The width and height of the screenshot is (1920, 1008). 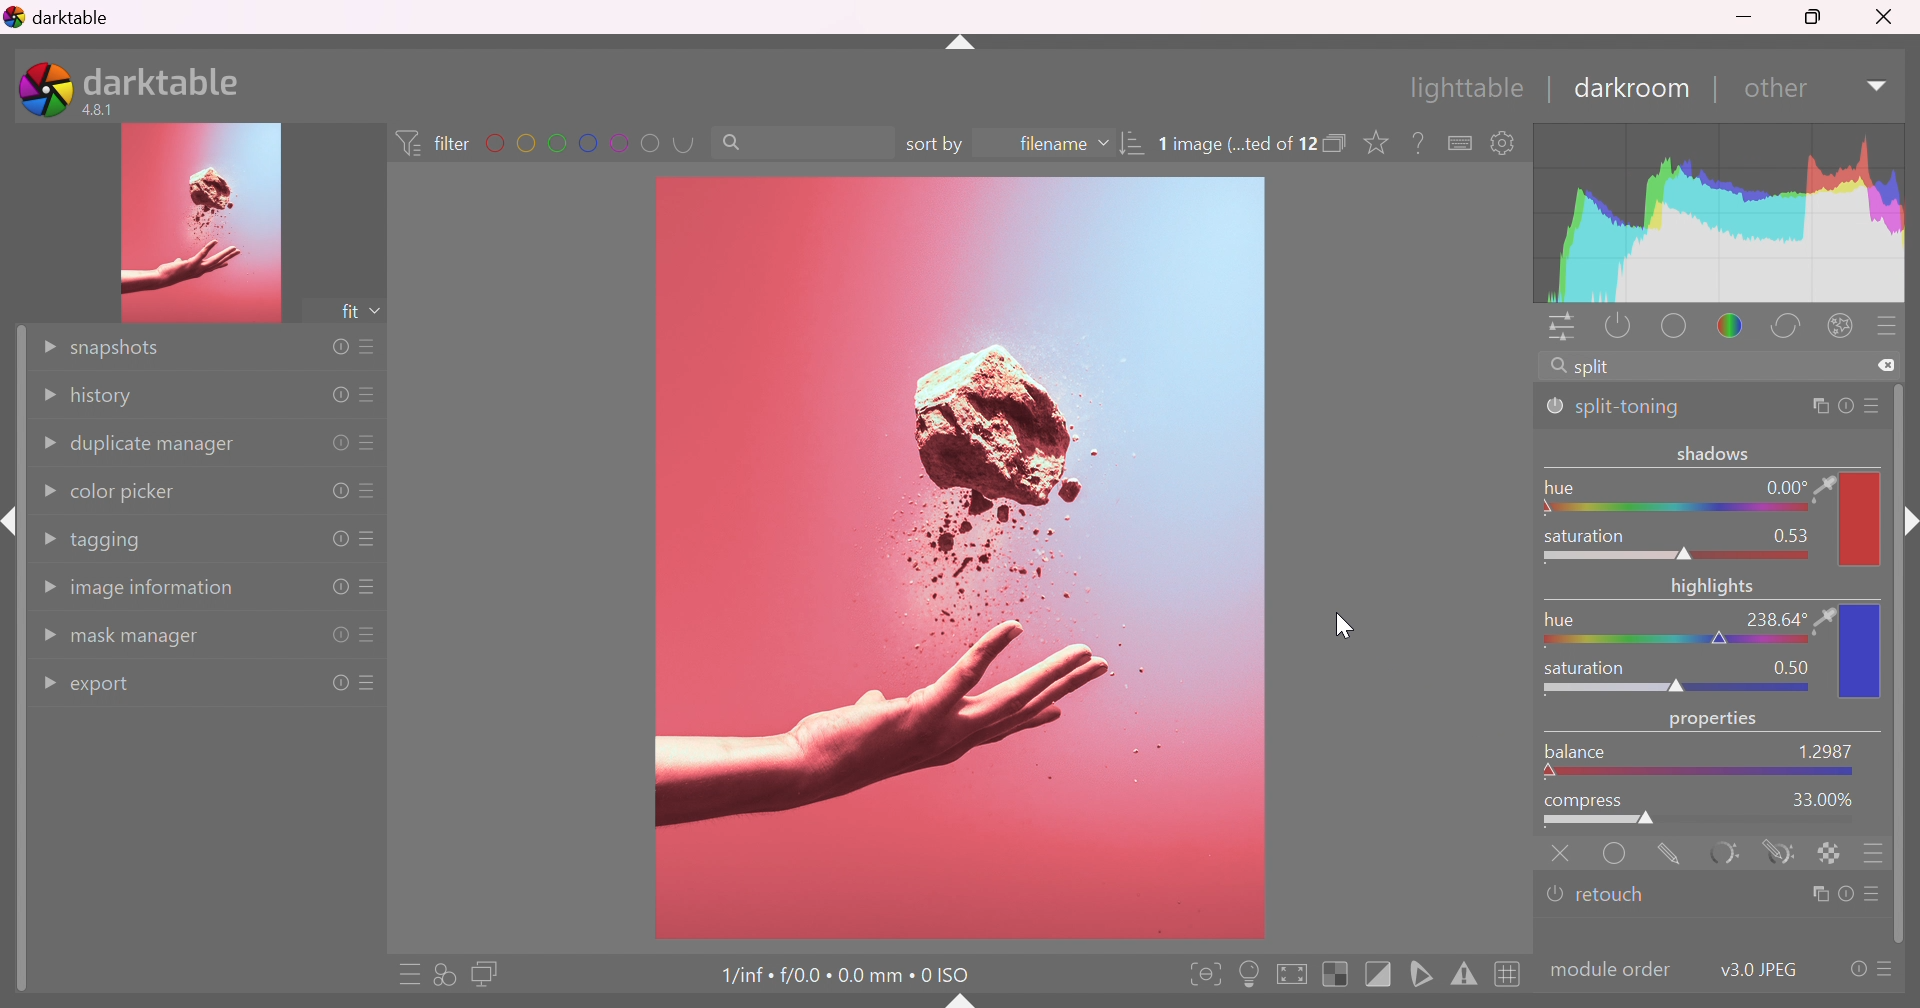 What do you see at coordinates (1821, 895) in the screenshot?
I see `multiple instance actions` at bounding box center [1821, 895].